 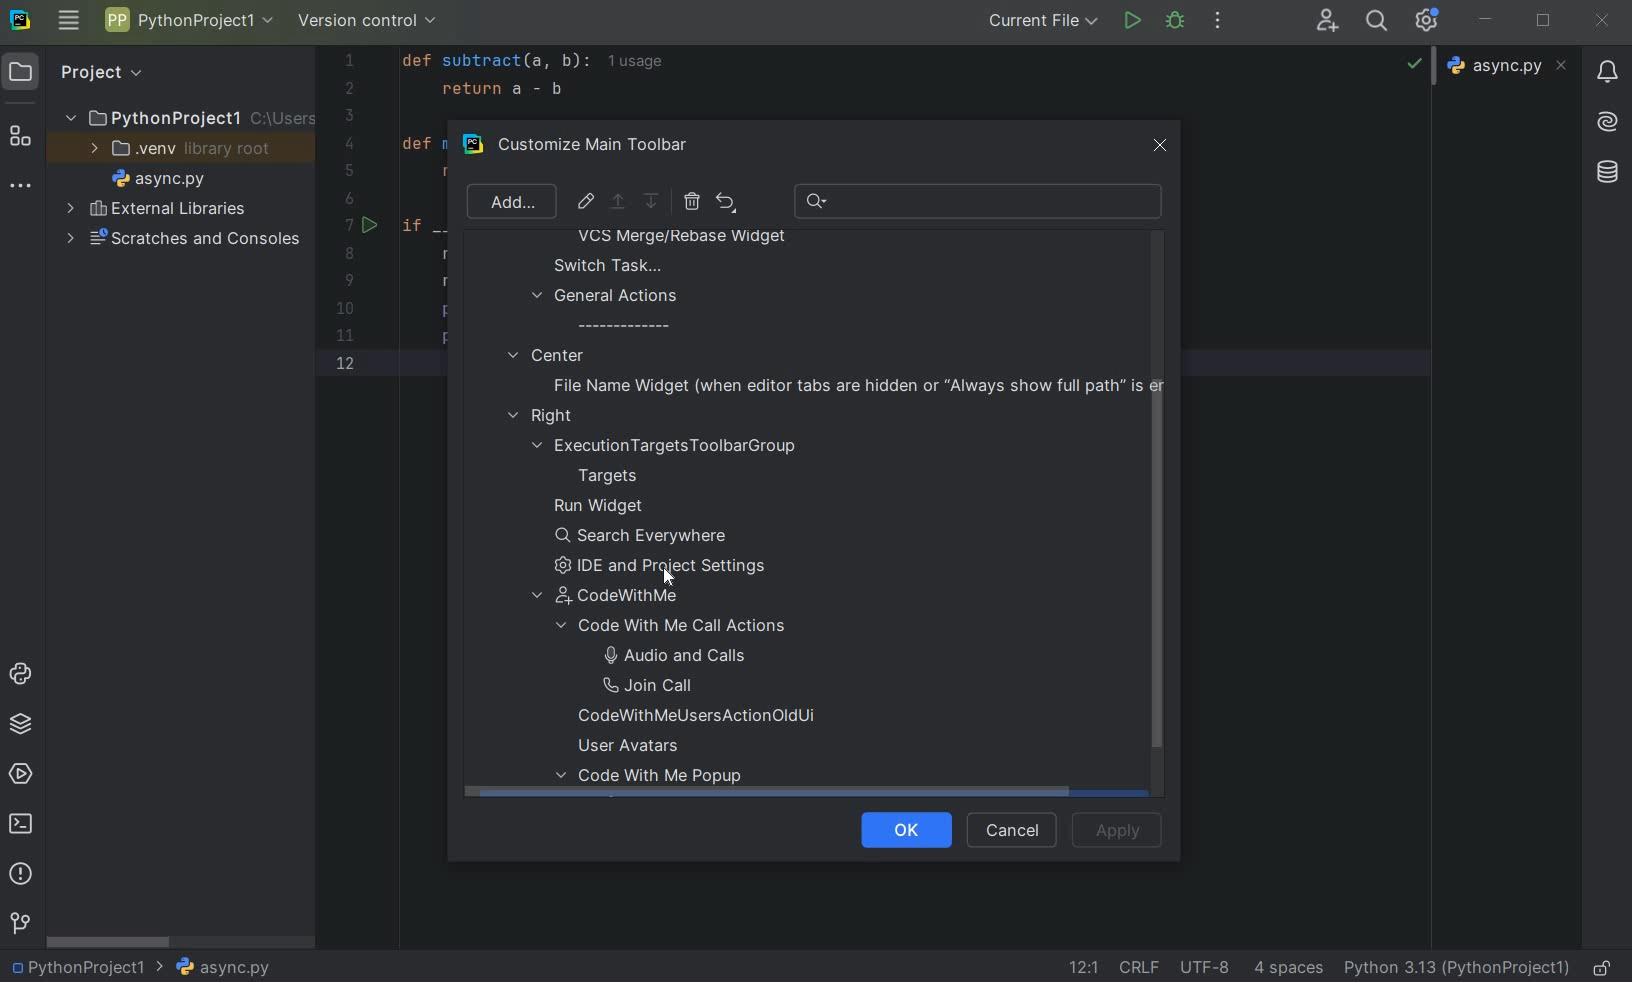 What do you see at coordinates (657, 781) in the screenshot?
I see `code with me popup` at bounding box center [657, 781].